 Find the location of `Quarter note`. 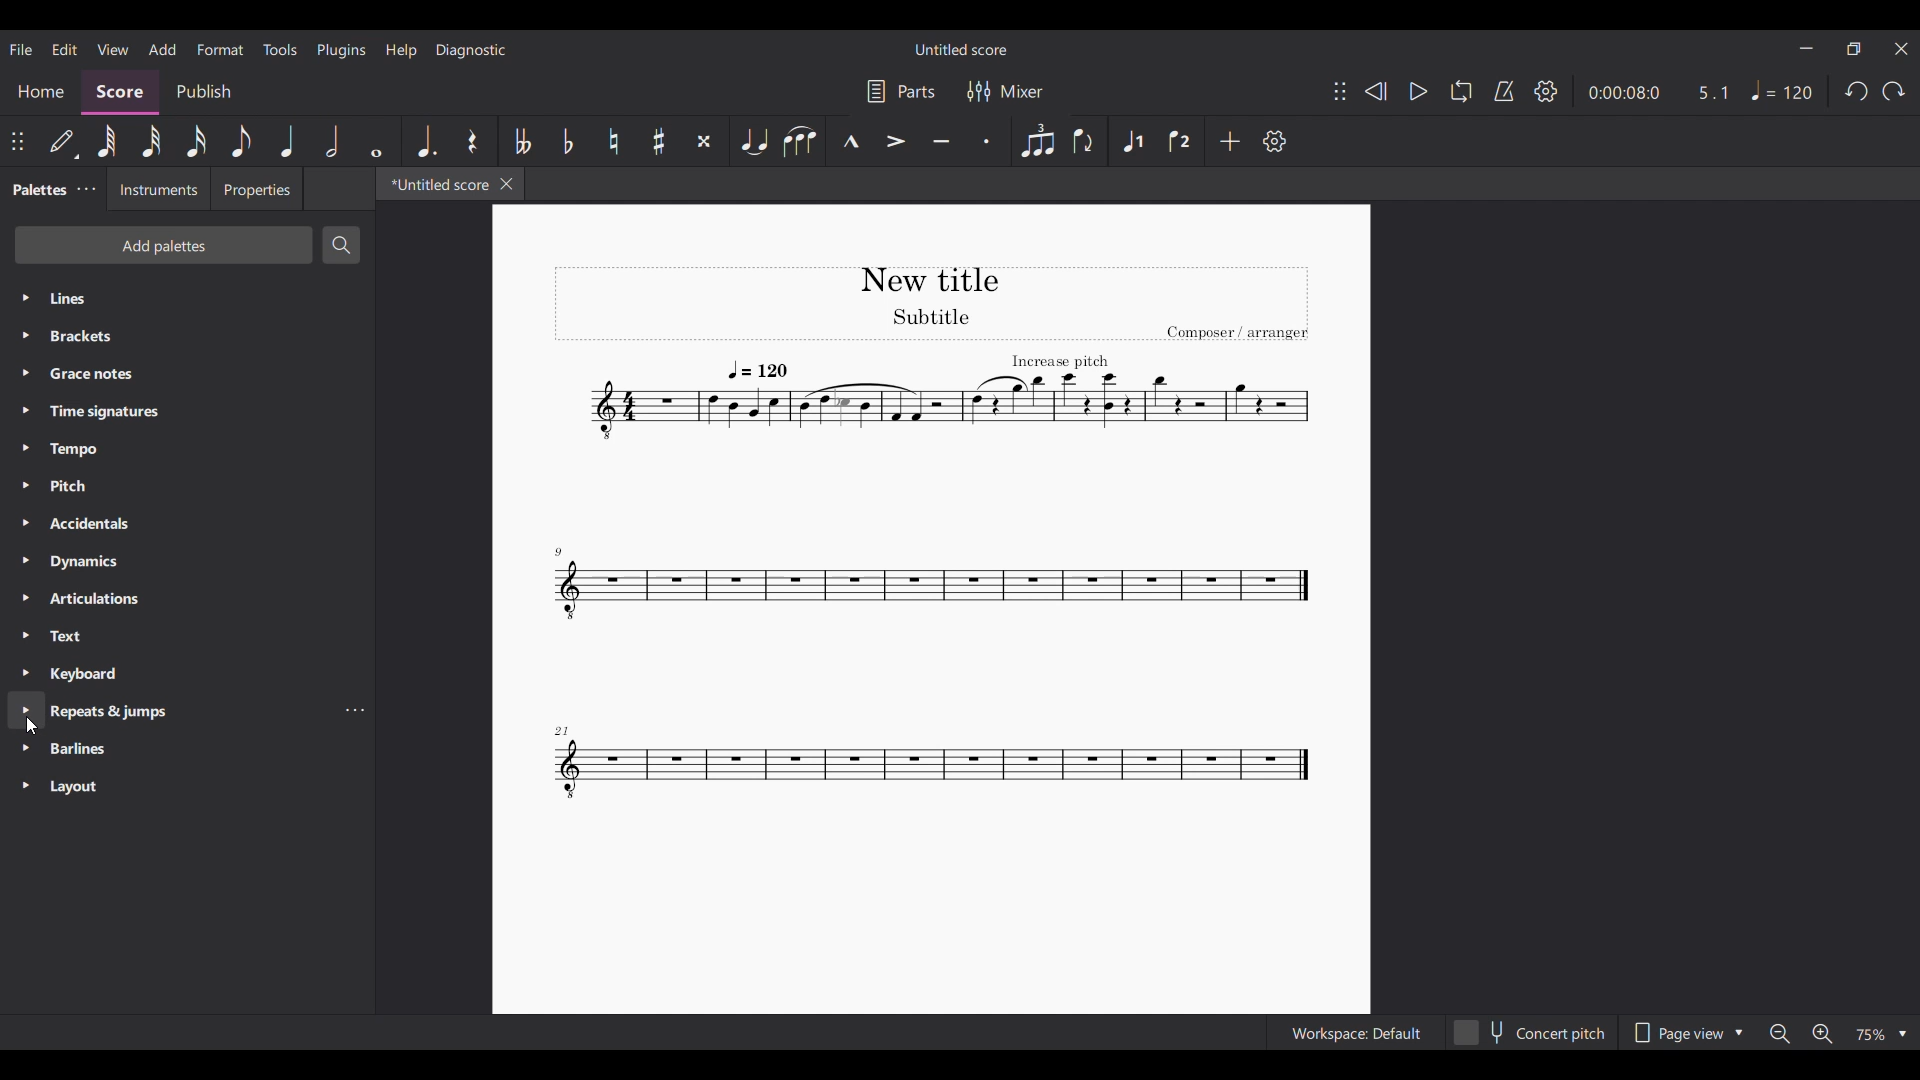

Quarter note is located at coordinates (288, 141).